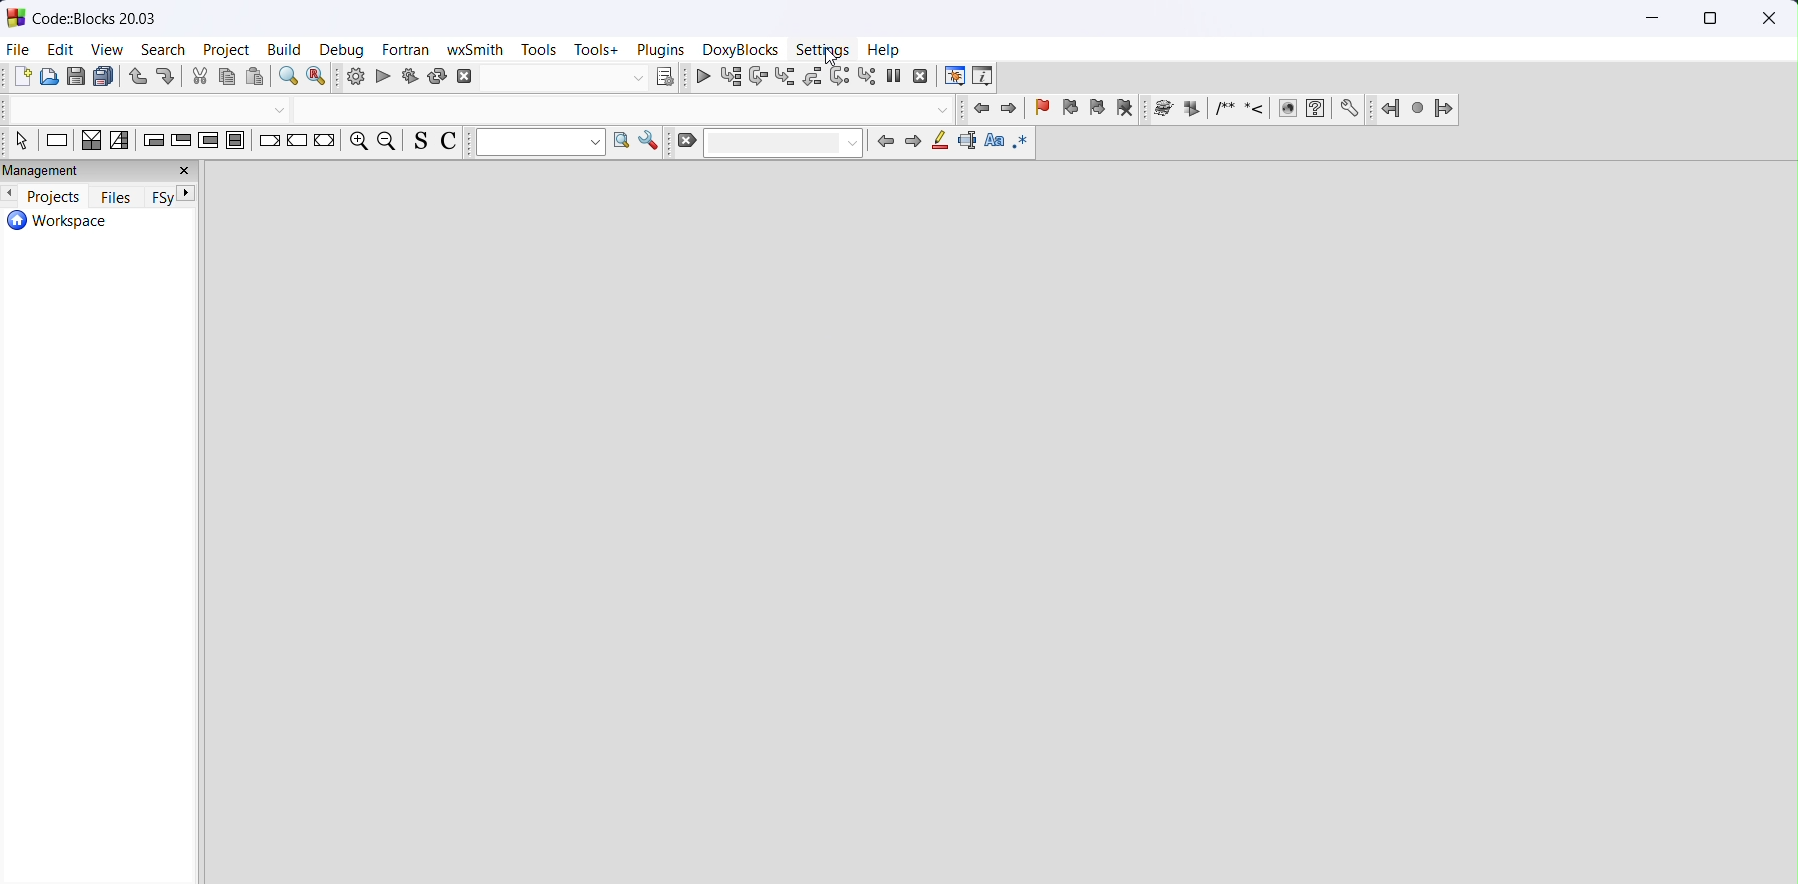  I want to click on edit, so click(60, 51).